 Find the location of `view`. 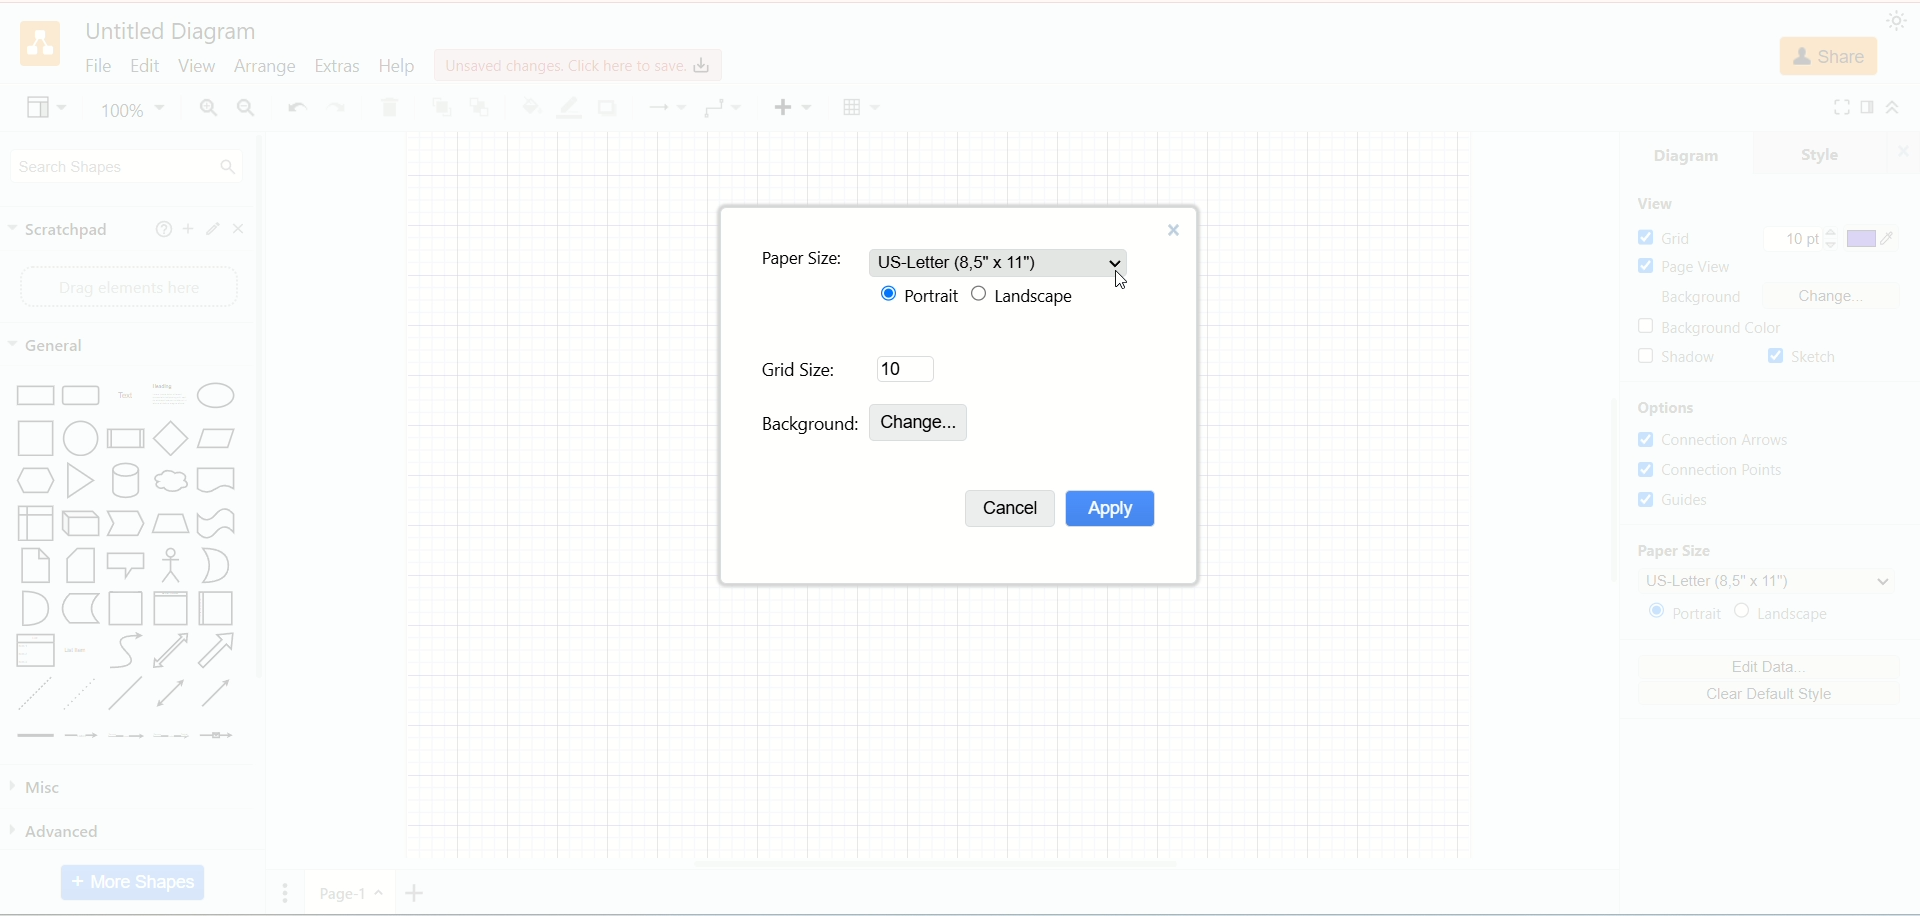

view is located at coordinates (43, 110).